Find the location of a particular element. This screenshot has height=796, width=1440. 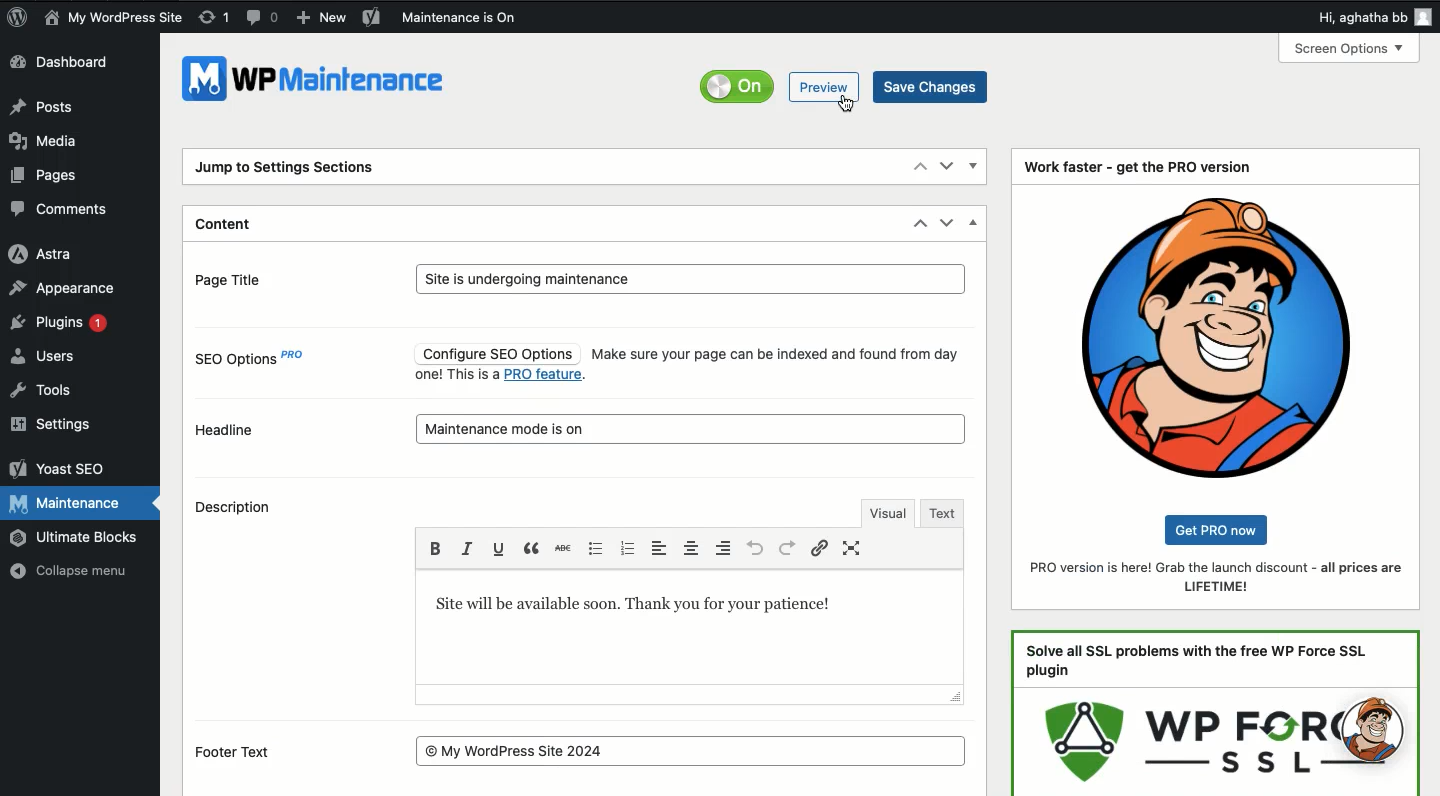

Bullet is located at coordinates (593, 547).